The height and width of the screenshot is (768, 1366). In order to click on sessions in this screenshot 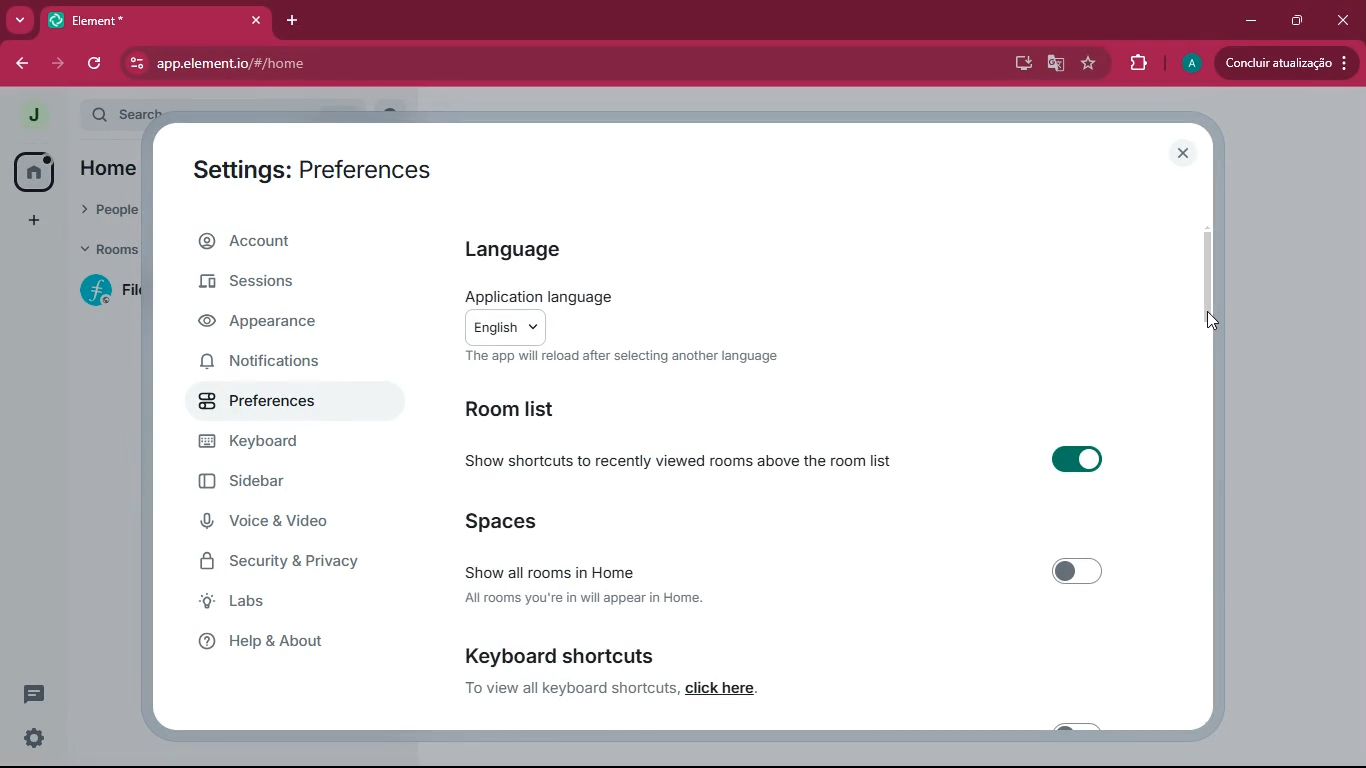, I will do `click(268, 285)`.